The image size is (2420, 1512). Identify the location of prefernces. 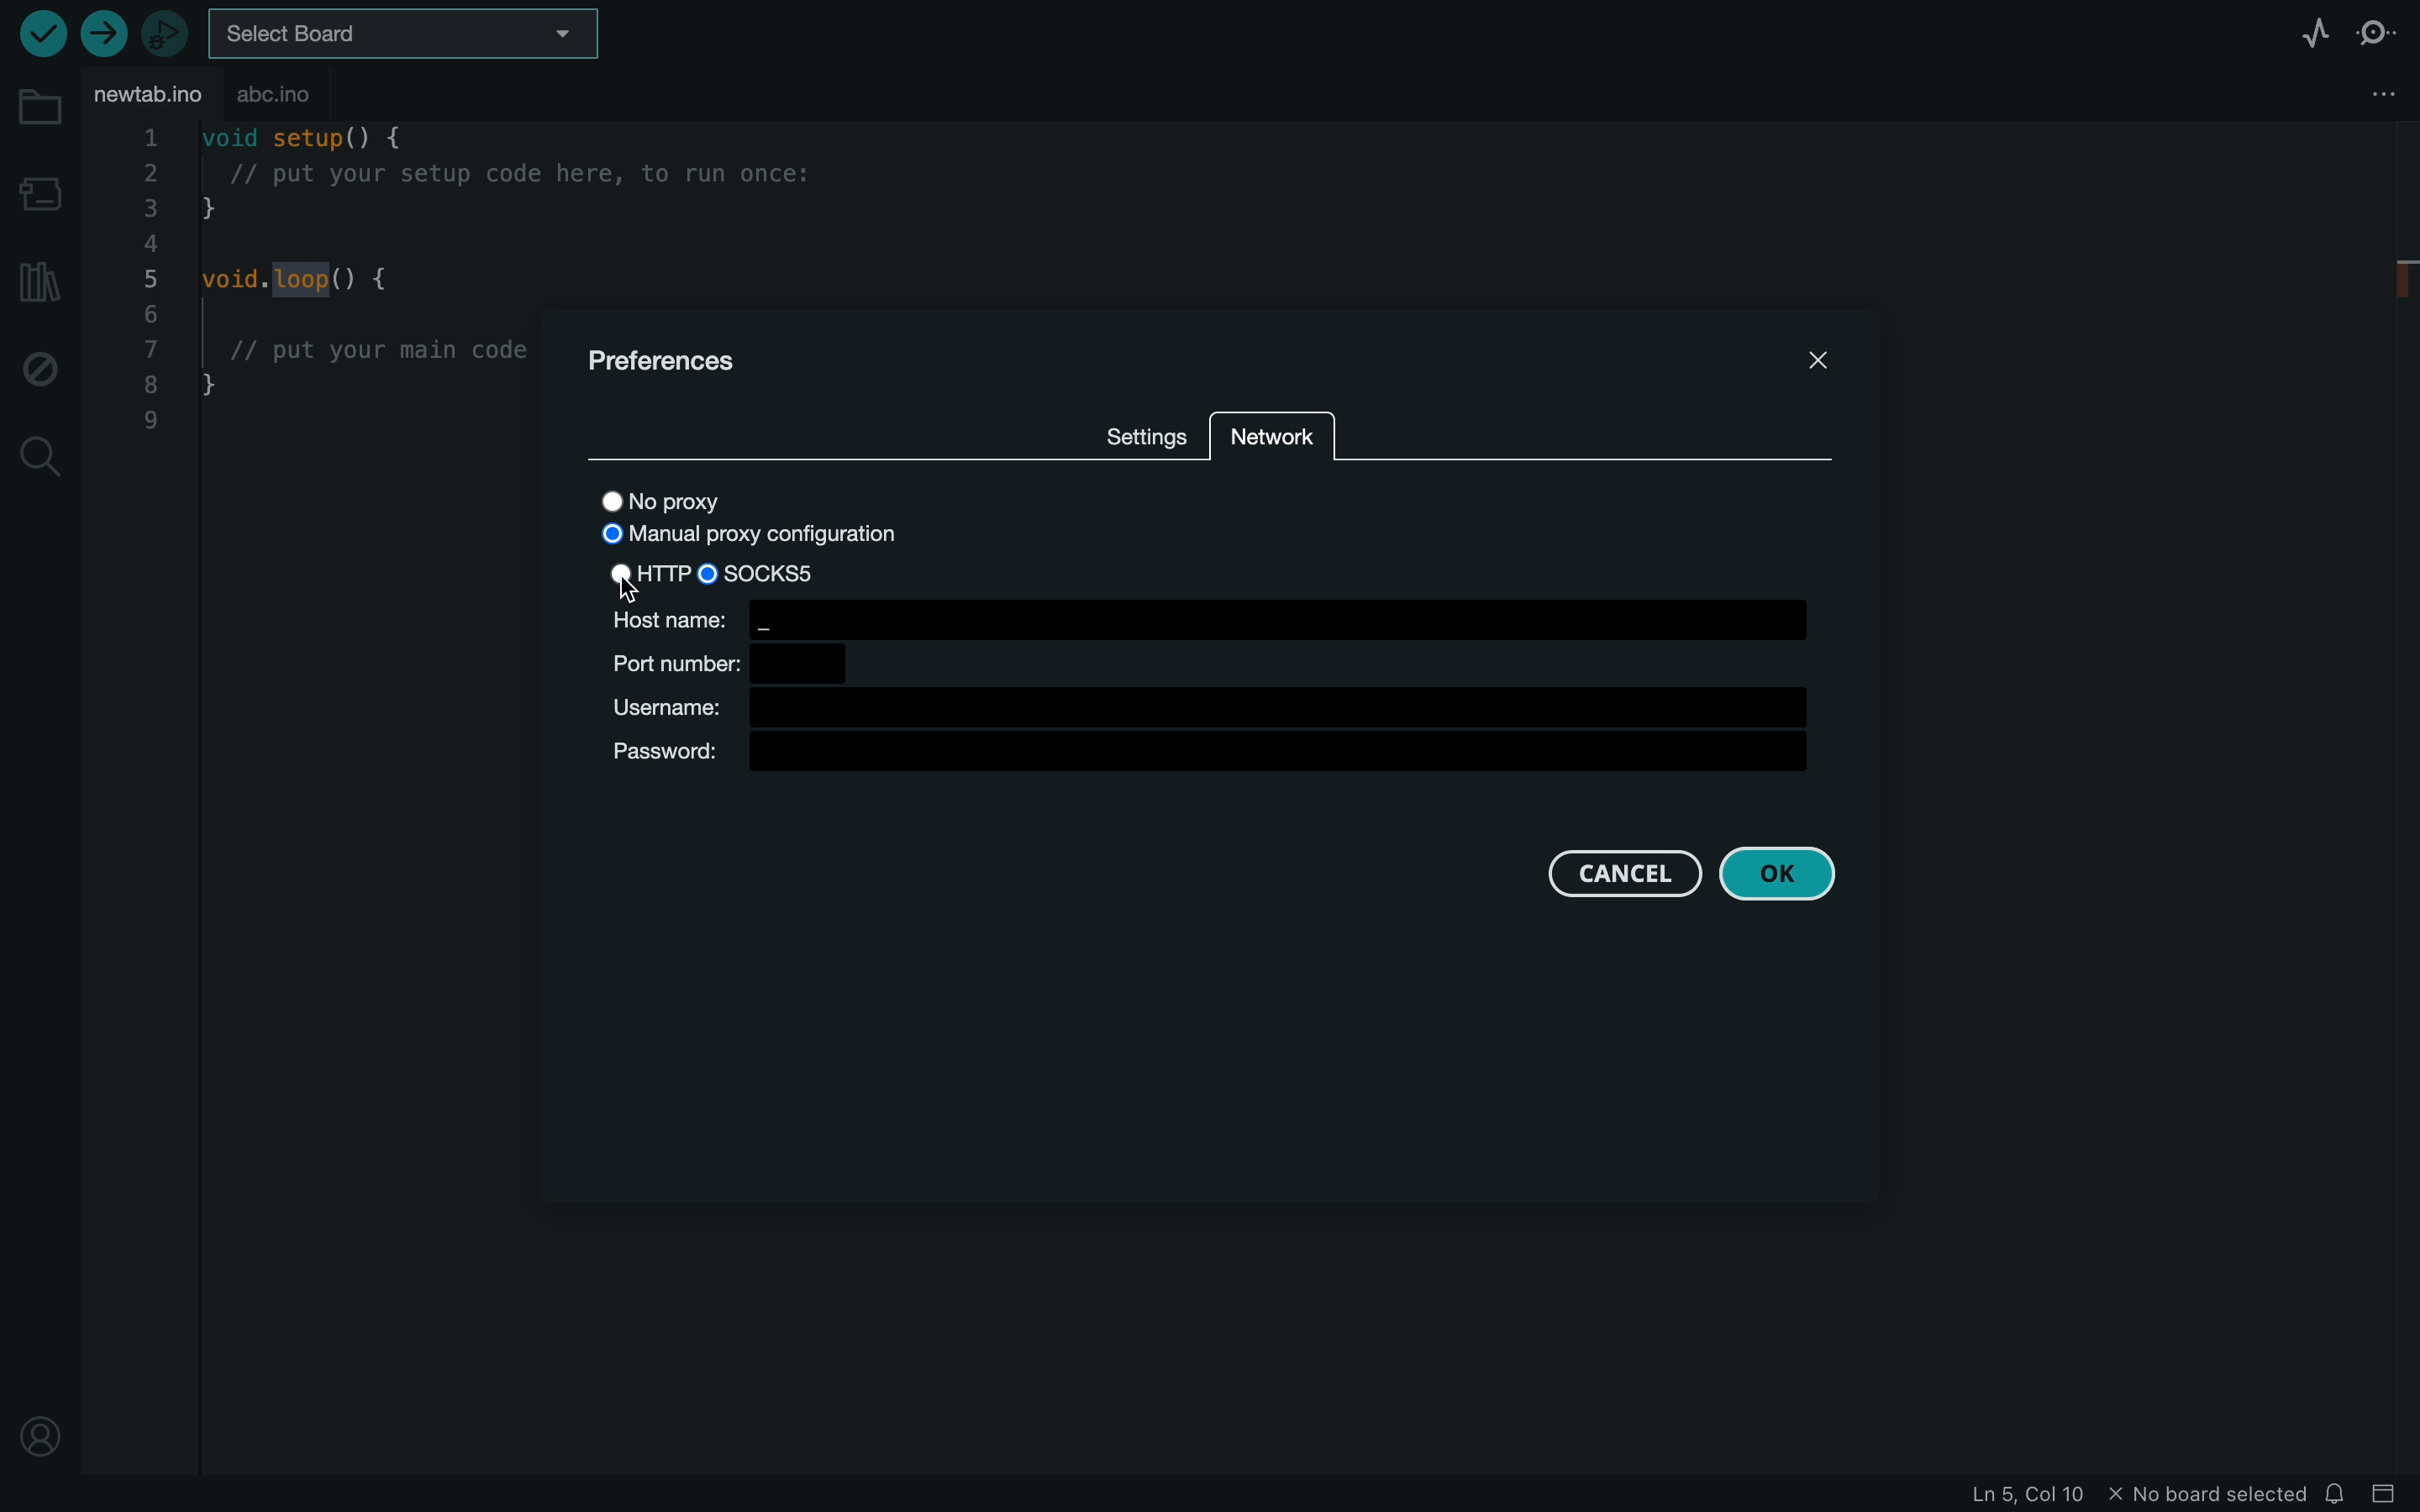
(680, 360).